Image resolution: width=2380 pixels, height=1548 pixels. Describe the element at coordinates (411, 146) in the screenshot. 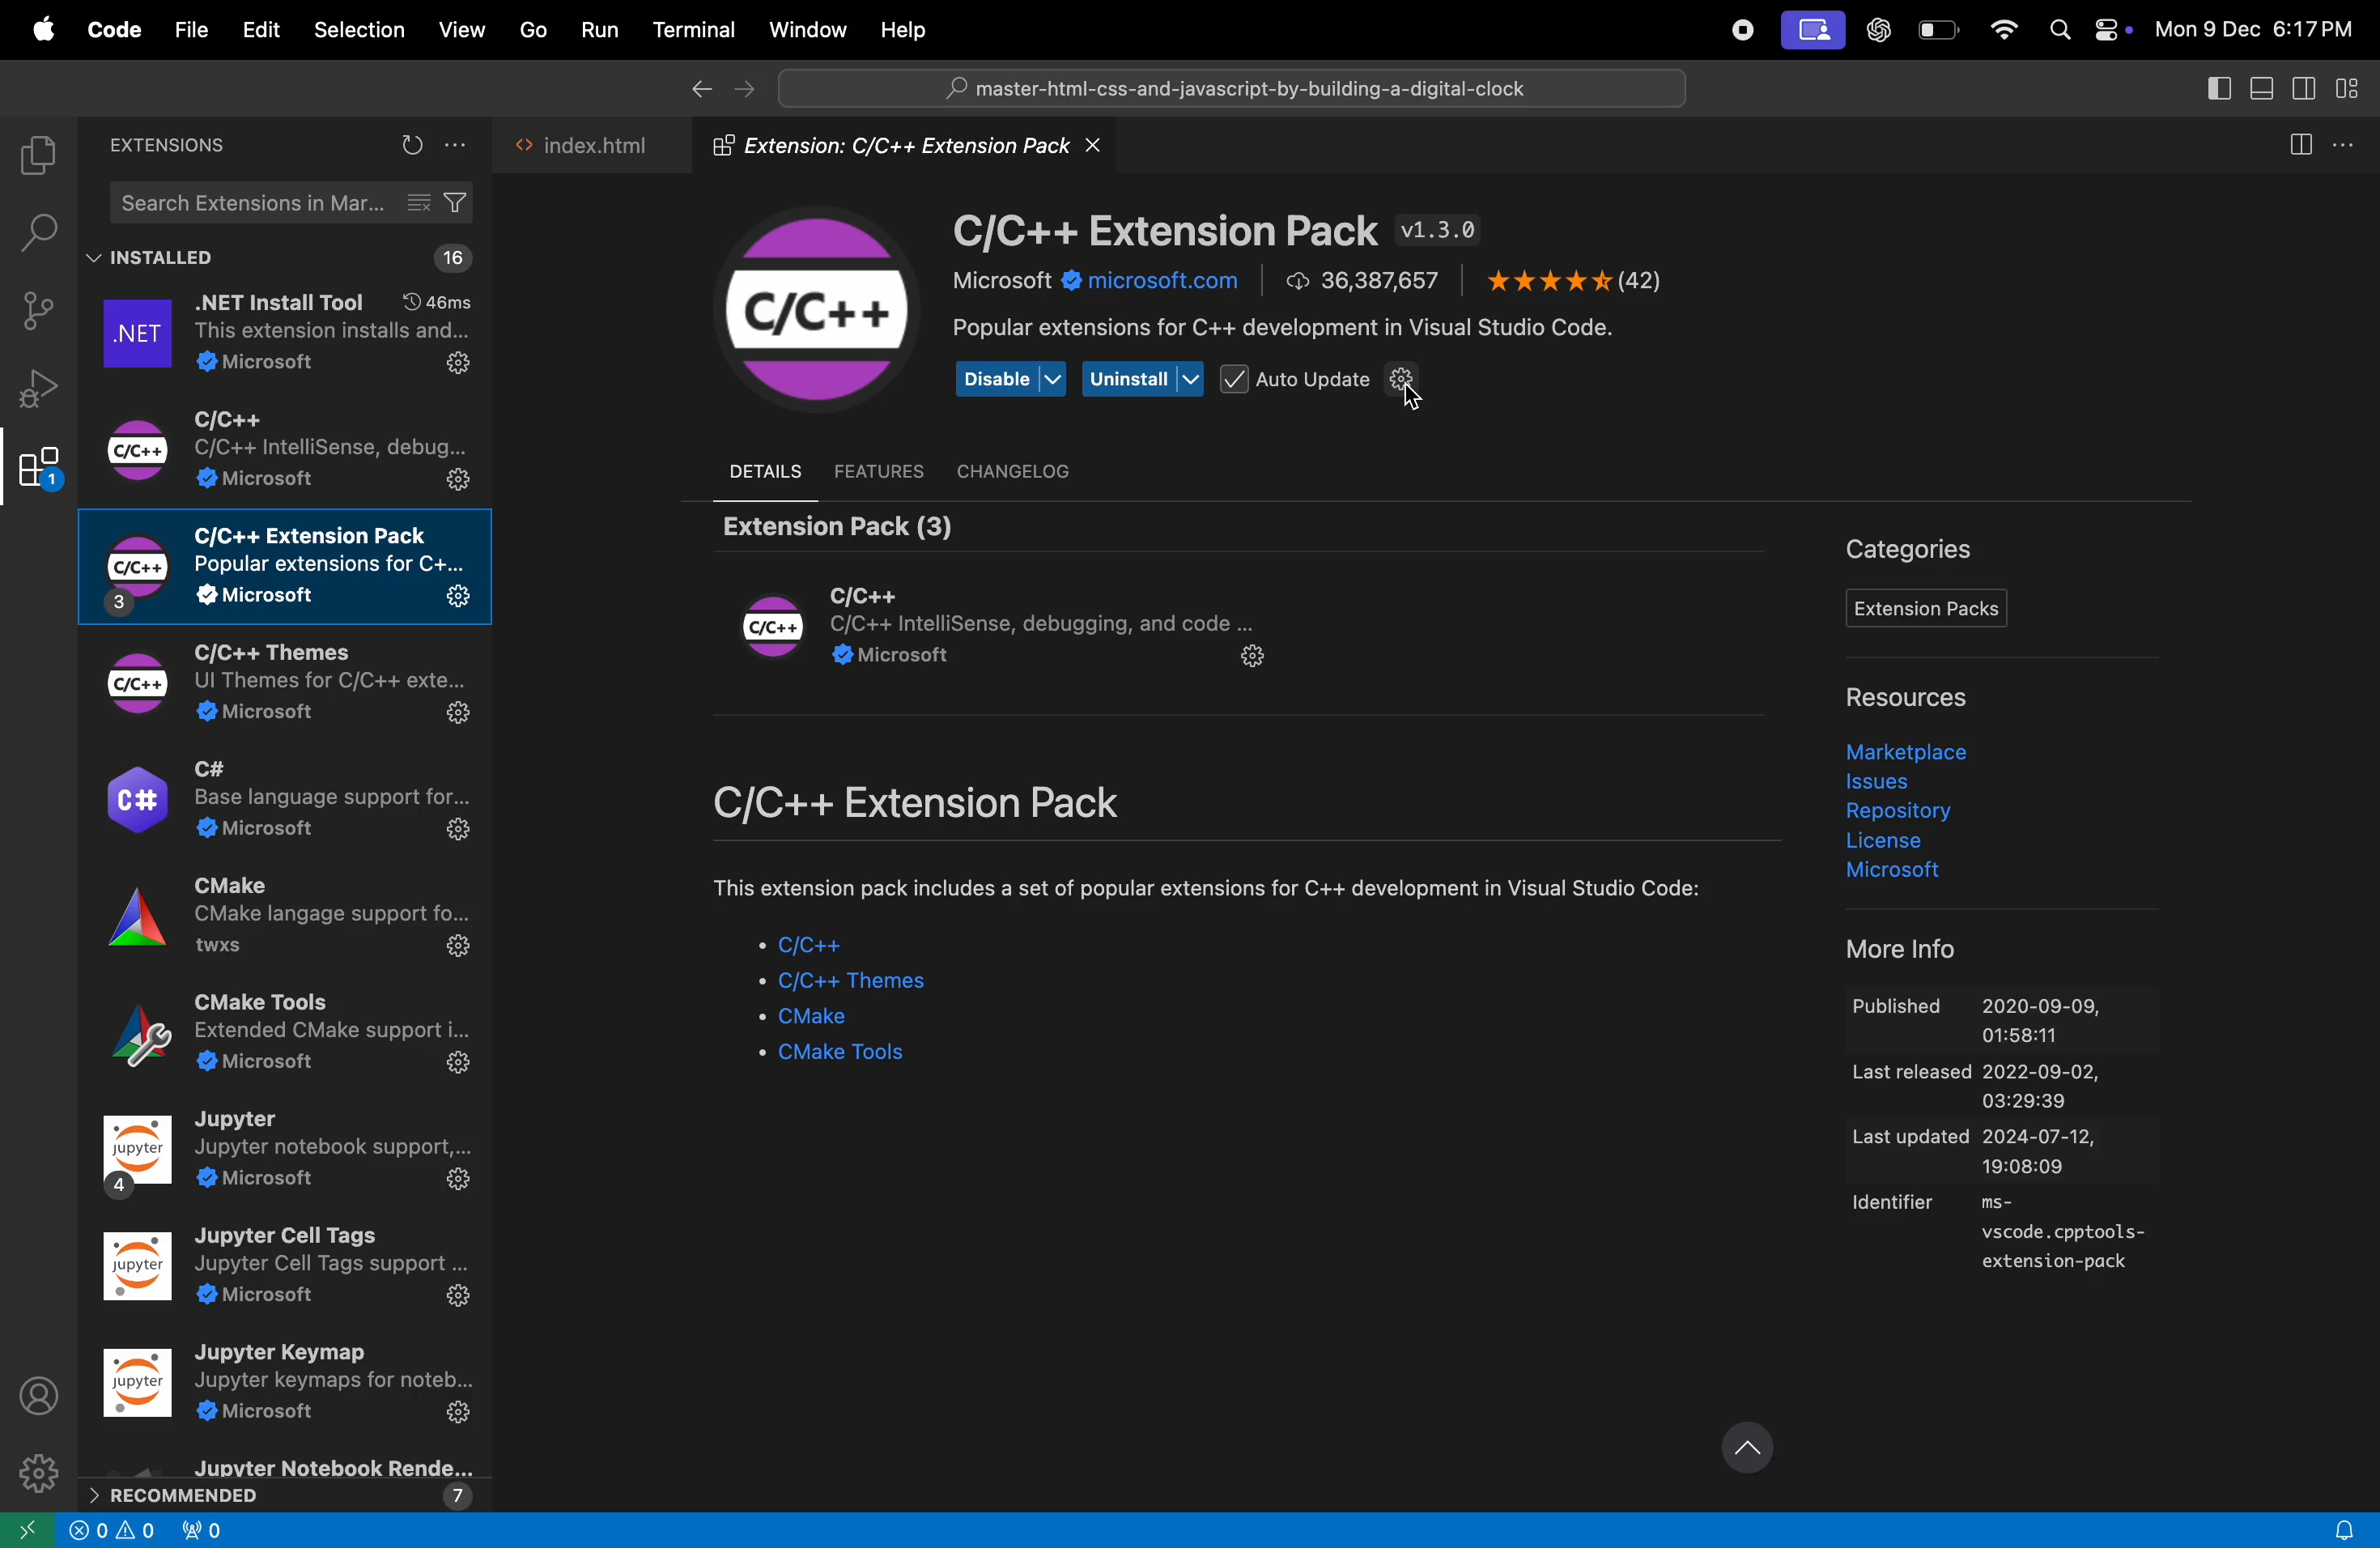

I see `refresh` at that location.